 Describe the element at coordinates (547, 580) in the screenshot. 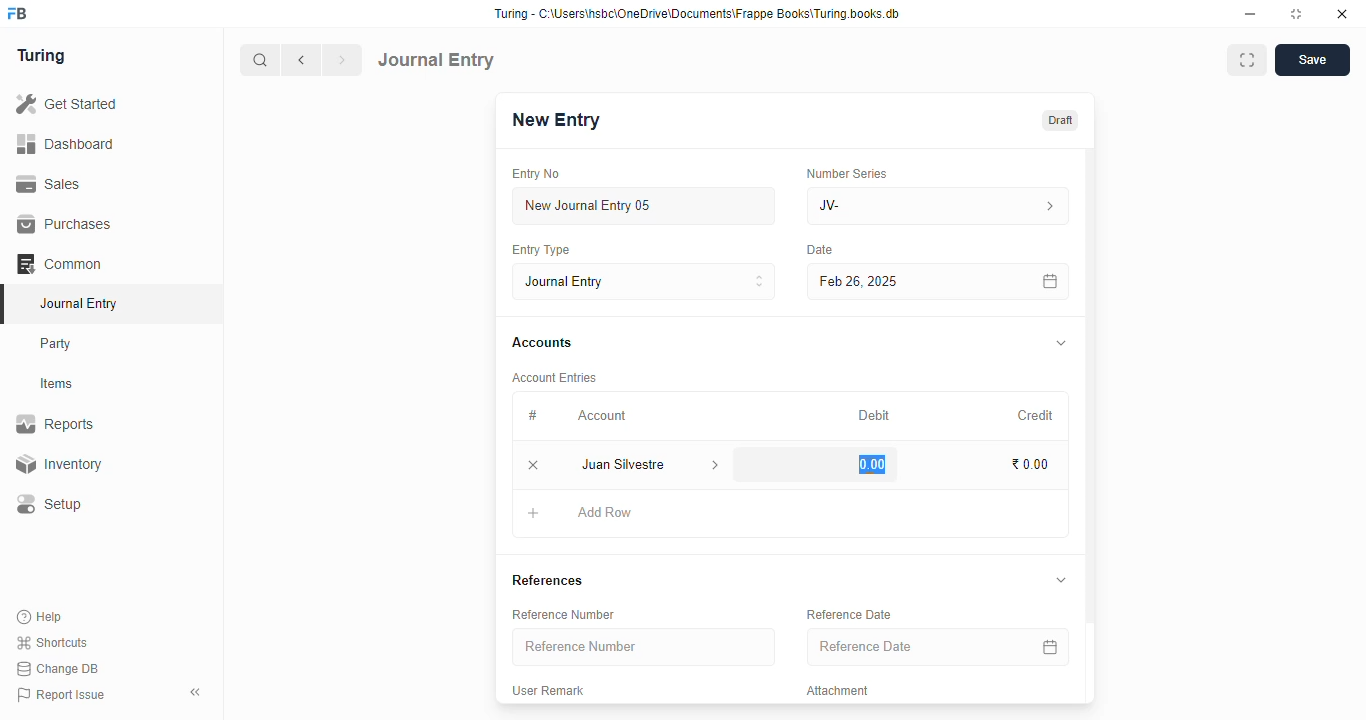

I see `references` at that location.